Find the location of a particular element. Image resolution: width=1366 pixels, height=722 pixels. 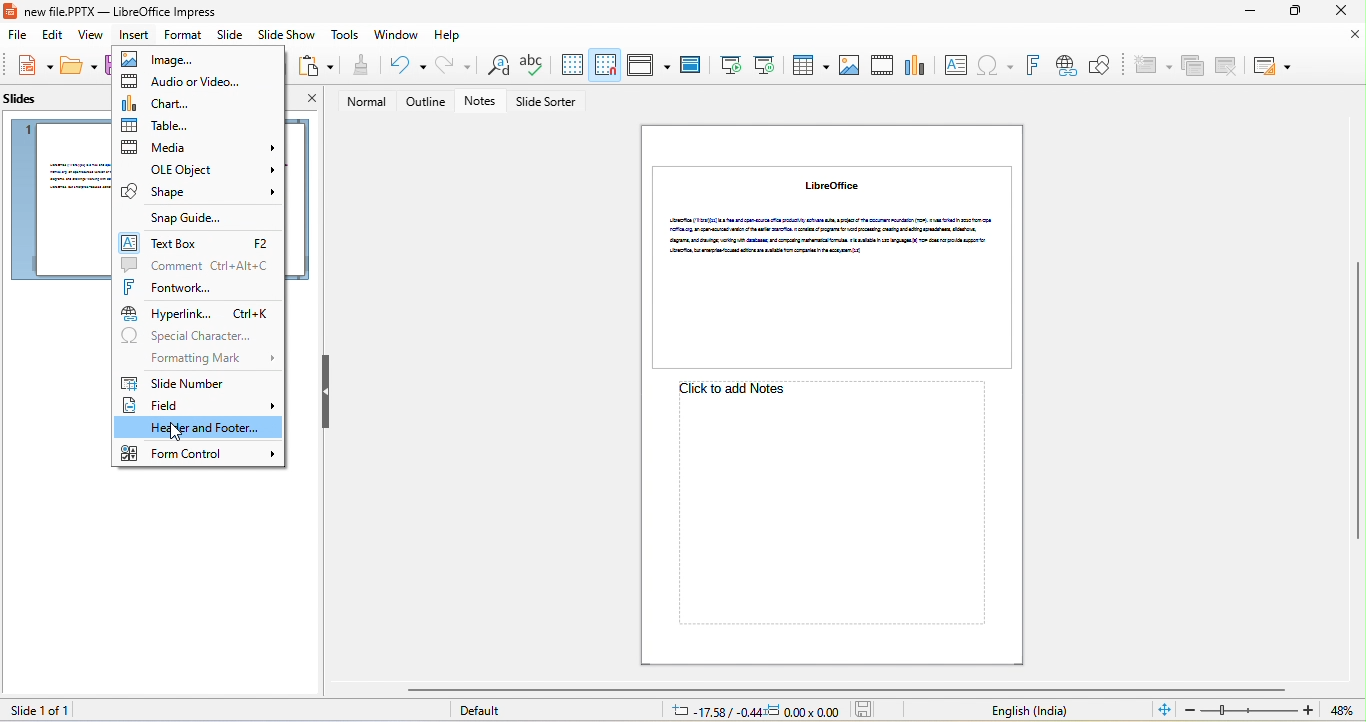

special character is located at coordinates (995, 66).